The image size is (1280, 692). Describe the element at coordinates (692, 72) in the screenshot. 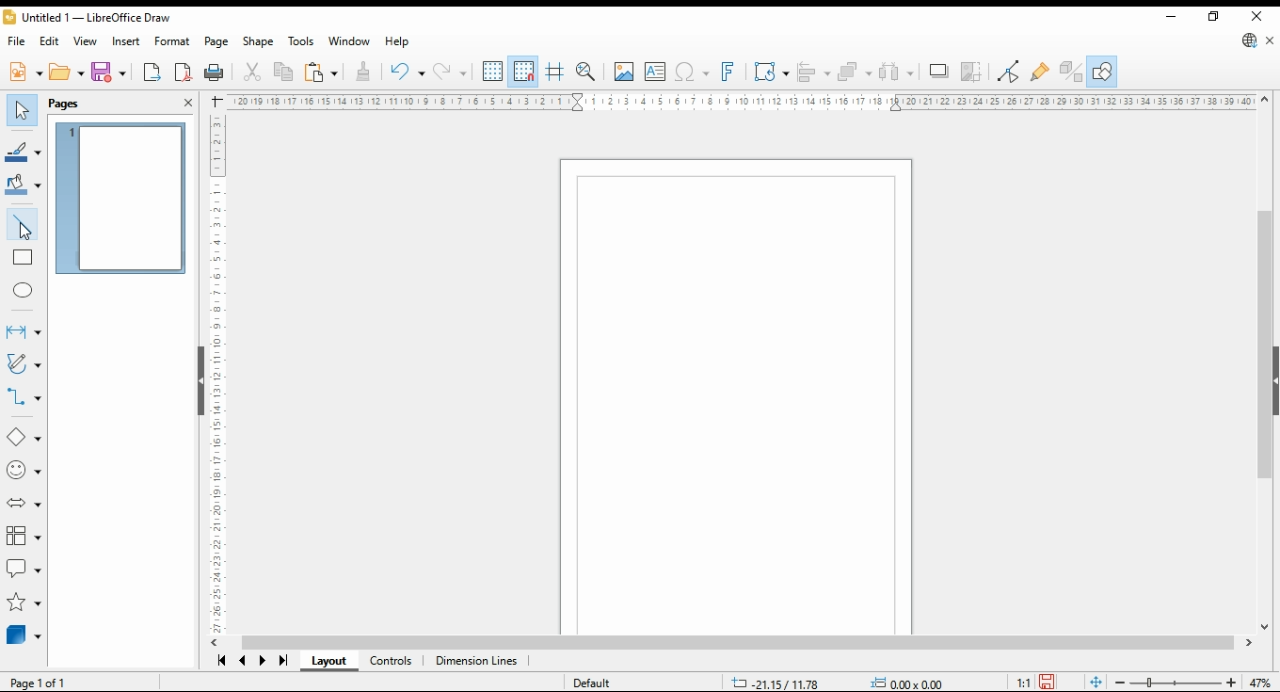

I see `insert special characters` at that location.